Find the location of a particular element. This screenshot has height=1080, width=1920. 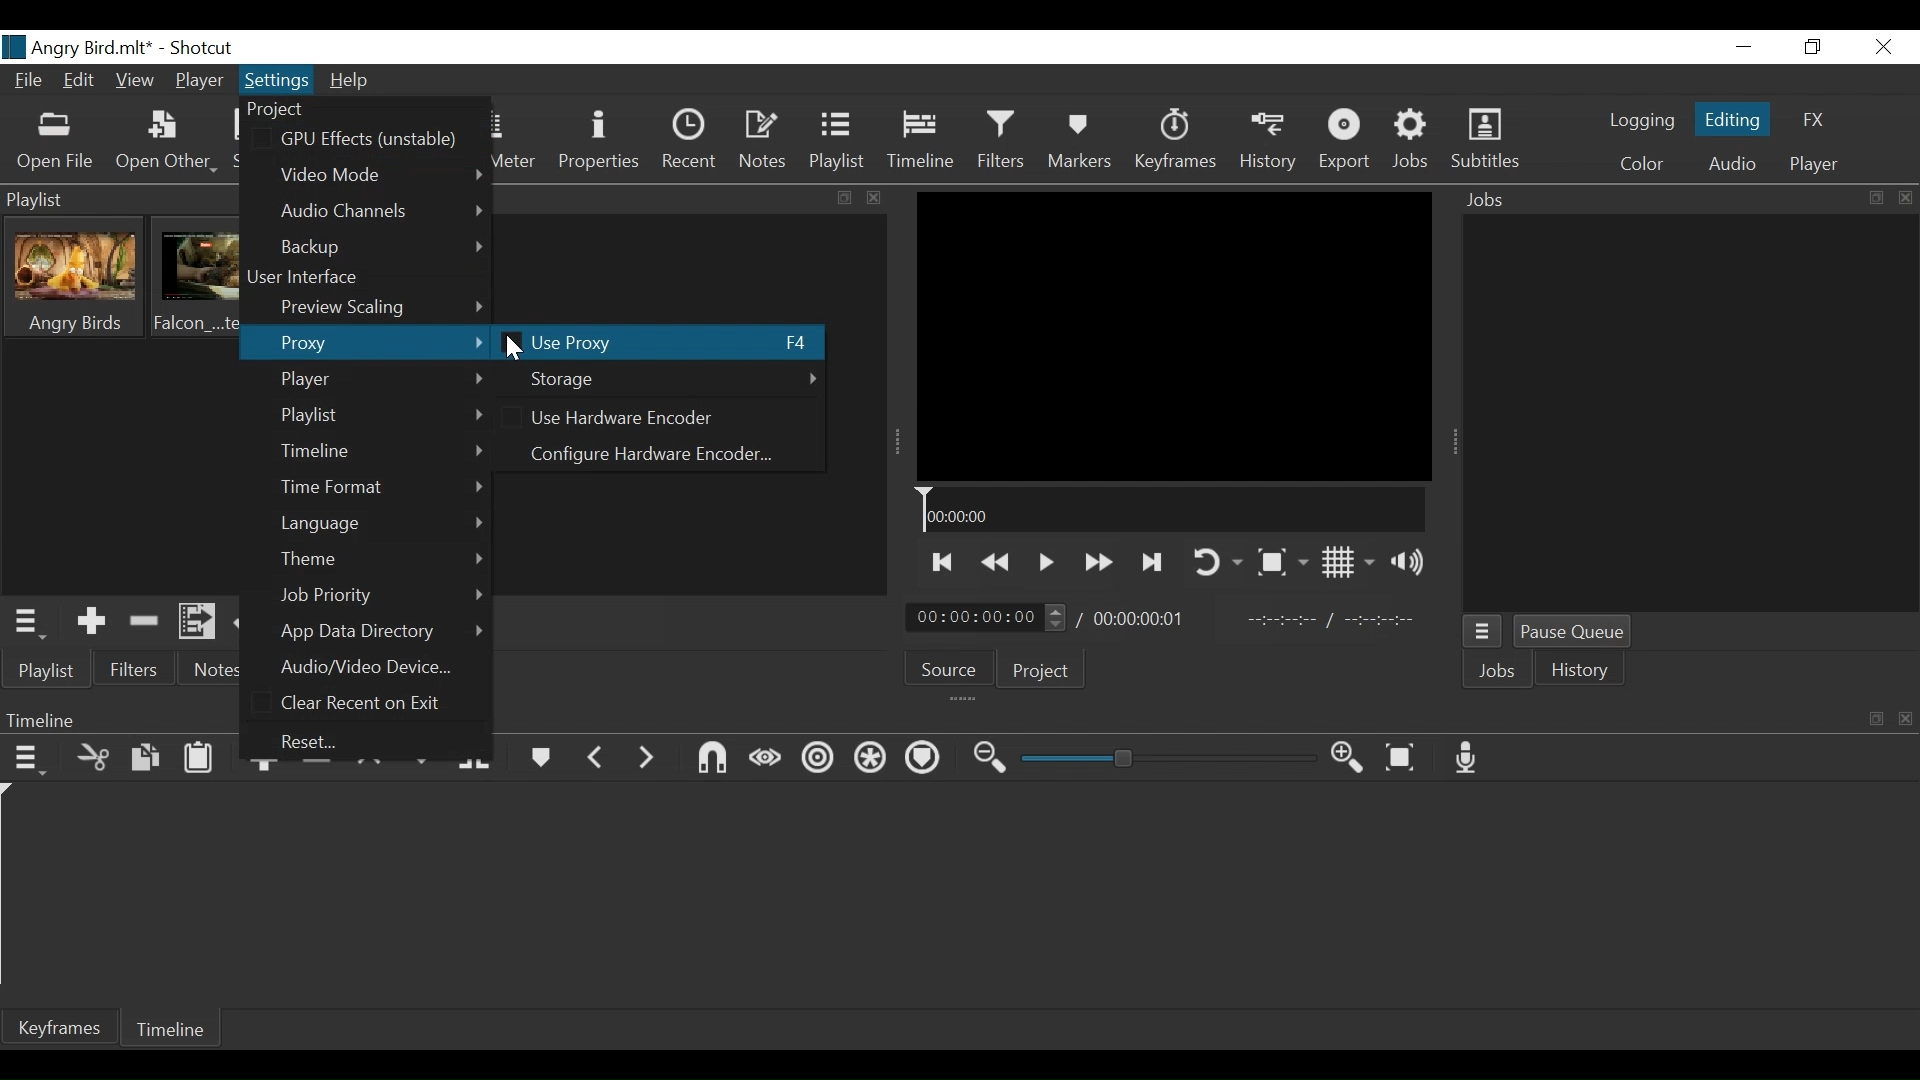

Editing is located at coordinates (1732, 119).